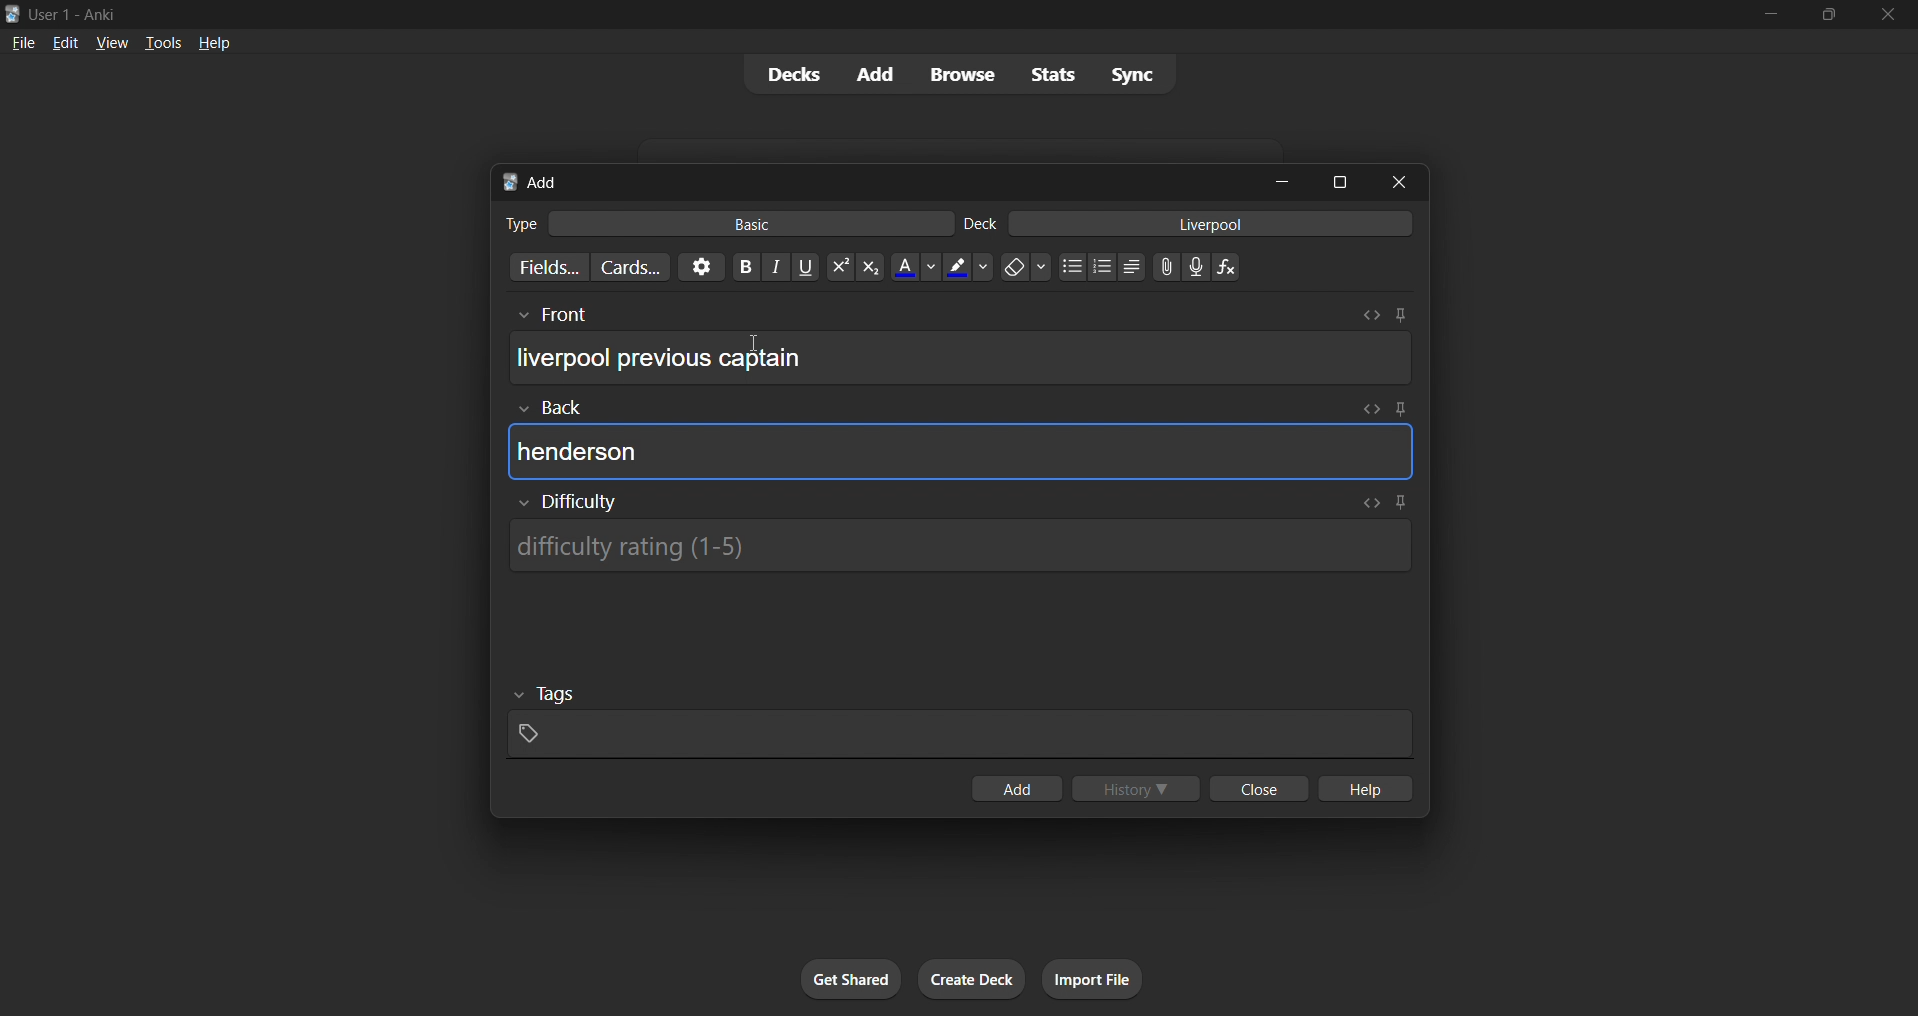  Describe the element at coordinates (1829, 15) in the screenshot. I see `maximize/restore` at that location.